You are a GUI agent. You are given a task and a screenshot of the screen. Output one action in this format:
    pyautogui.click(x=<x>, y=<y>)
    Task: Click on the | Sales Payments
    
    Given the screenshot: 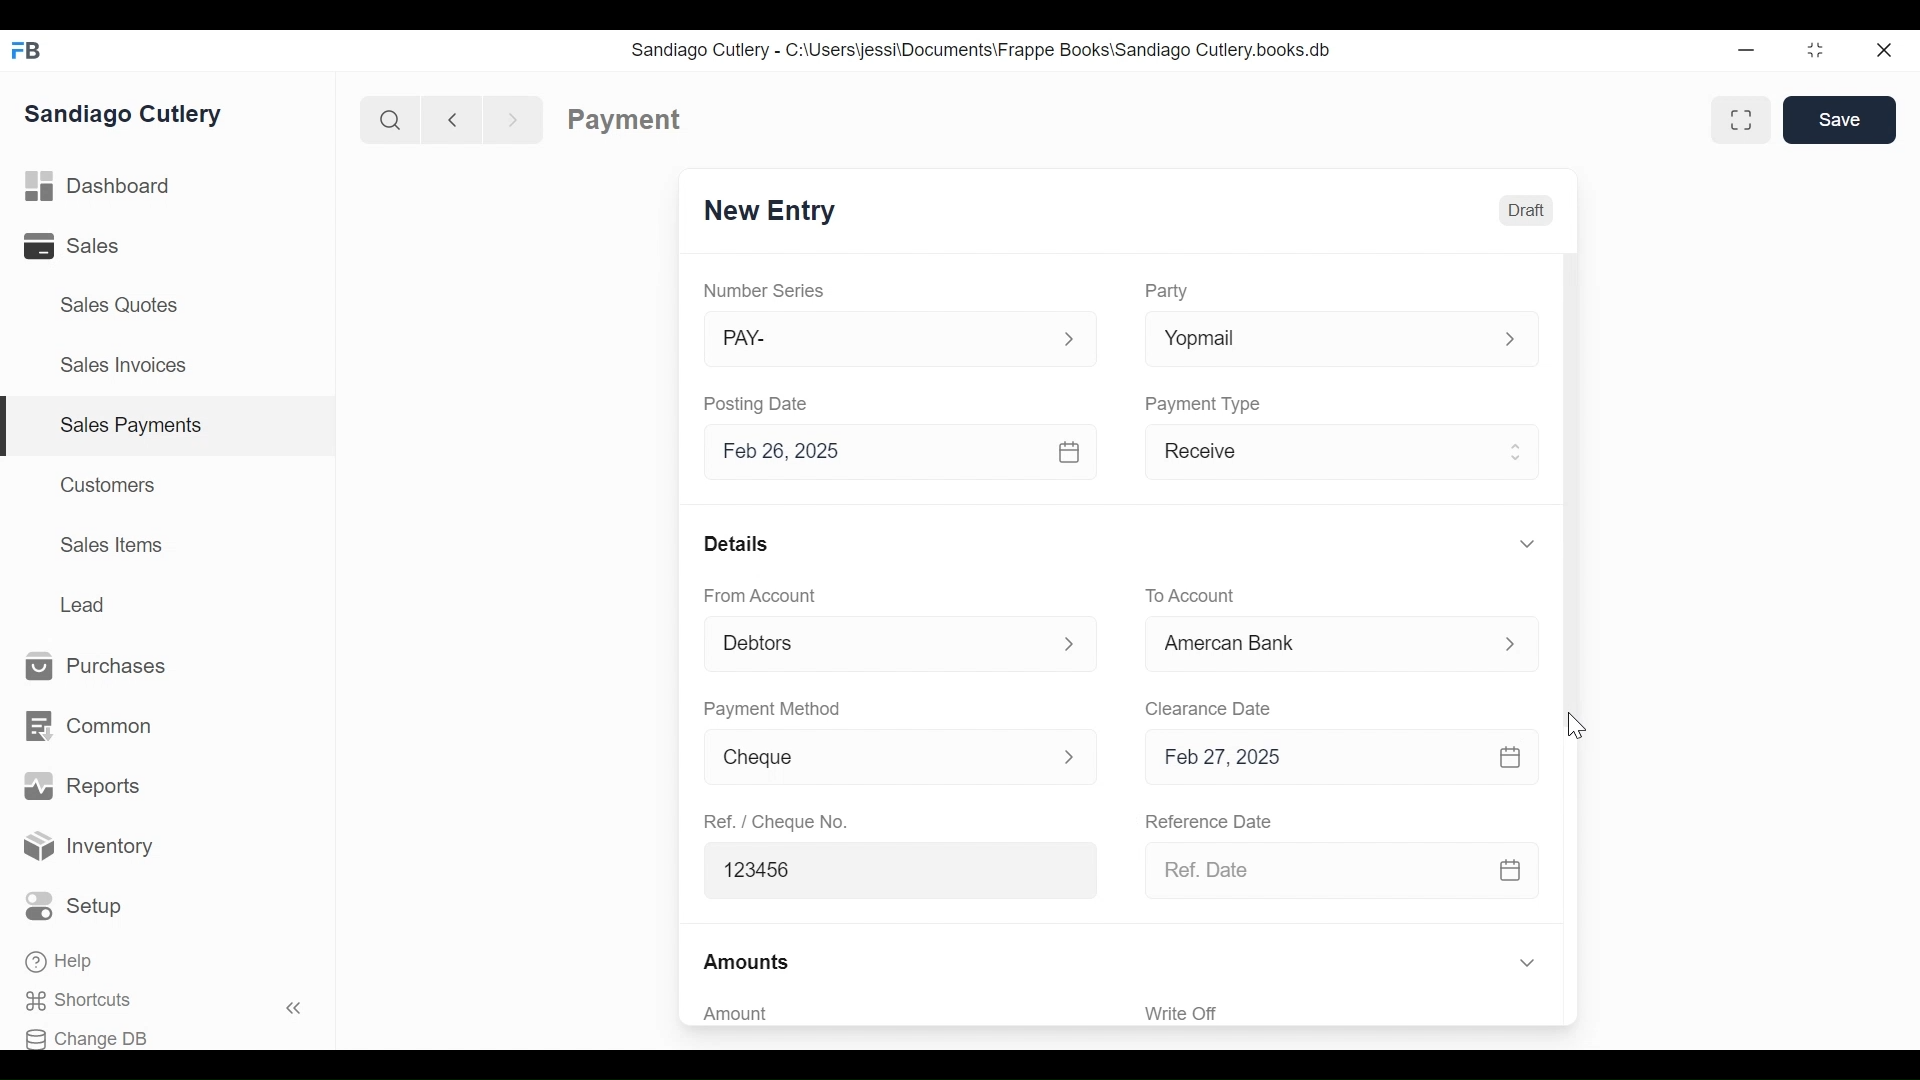 What is the action you would take?
    pyautogui.click(x=170, y=427)
    